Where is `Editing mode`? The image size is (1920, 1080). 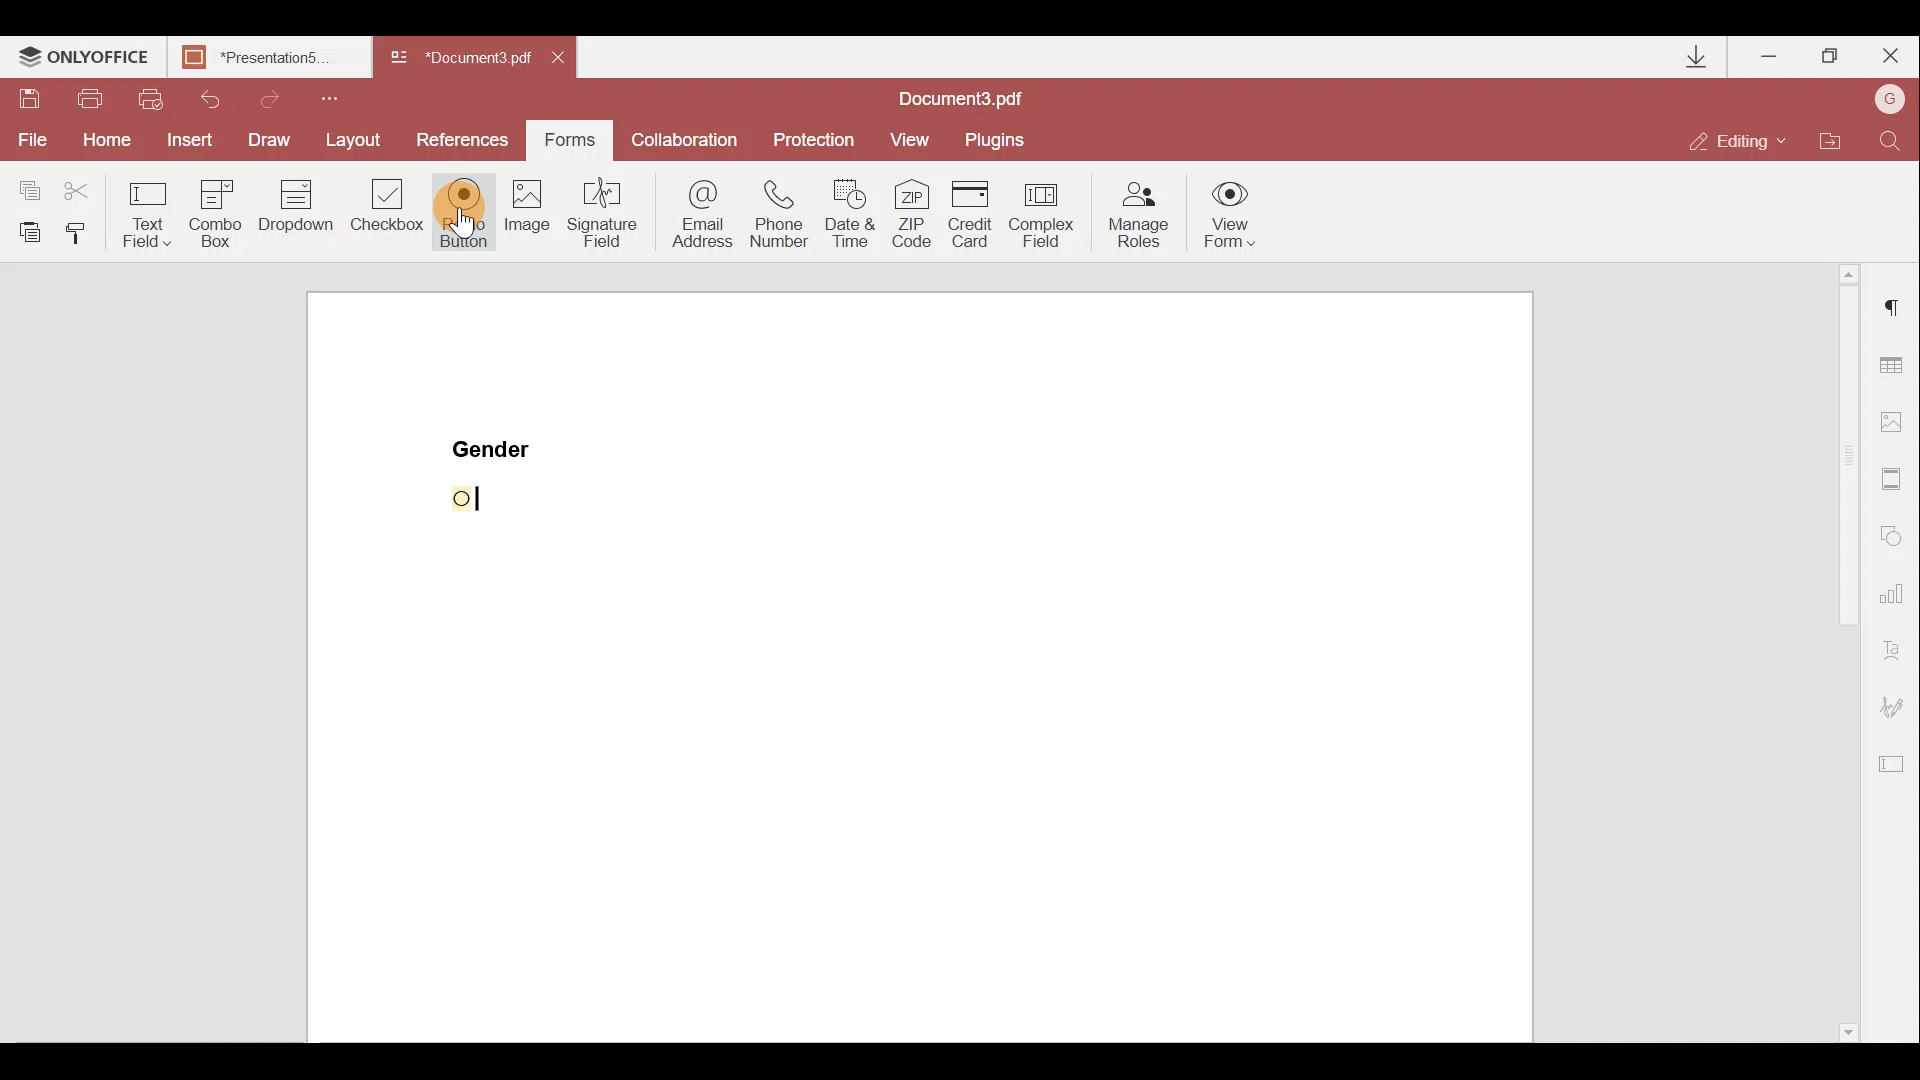
Editing mode is located at coordinates (1745, 133).